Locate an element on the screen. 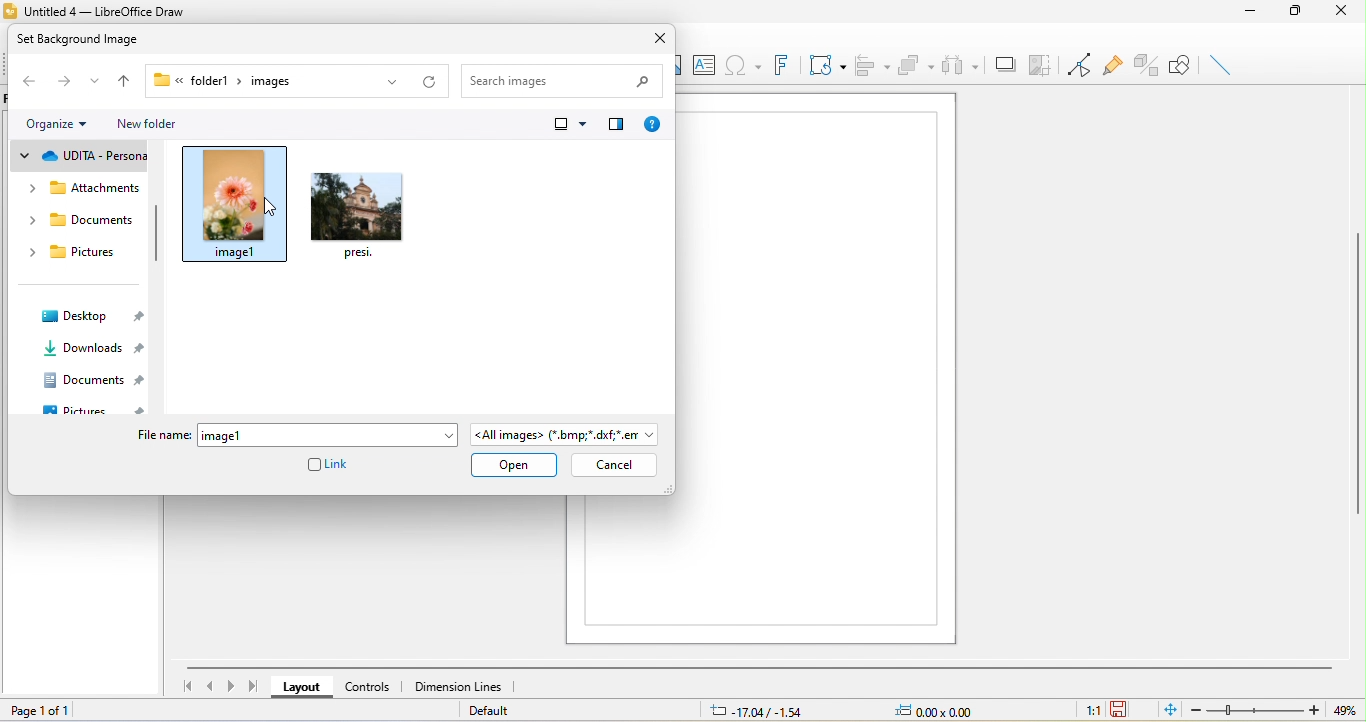  copy image is located at coordinates (1040, 62).